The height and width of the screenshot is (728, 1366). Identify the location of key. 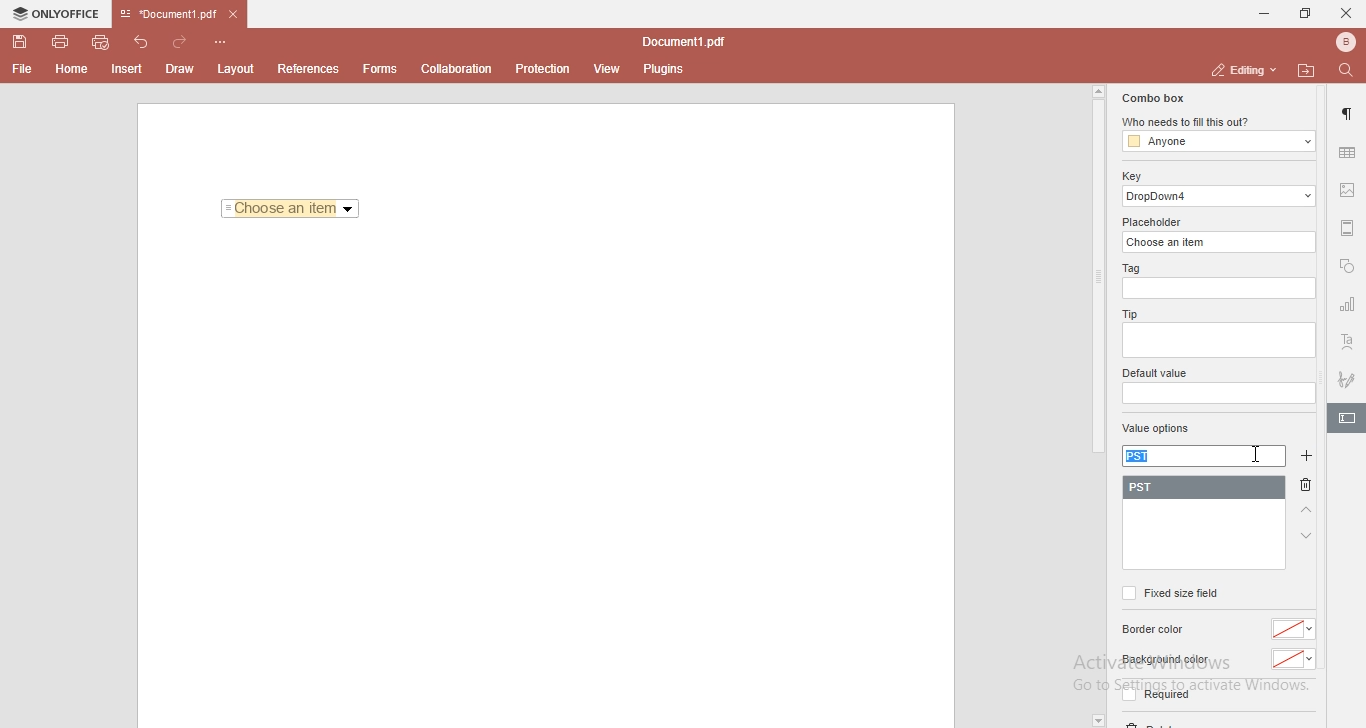
(1131, 176).